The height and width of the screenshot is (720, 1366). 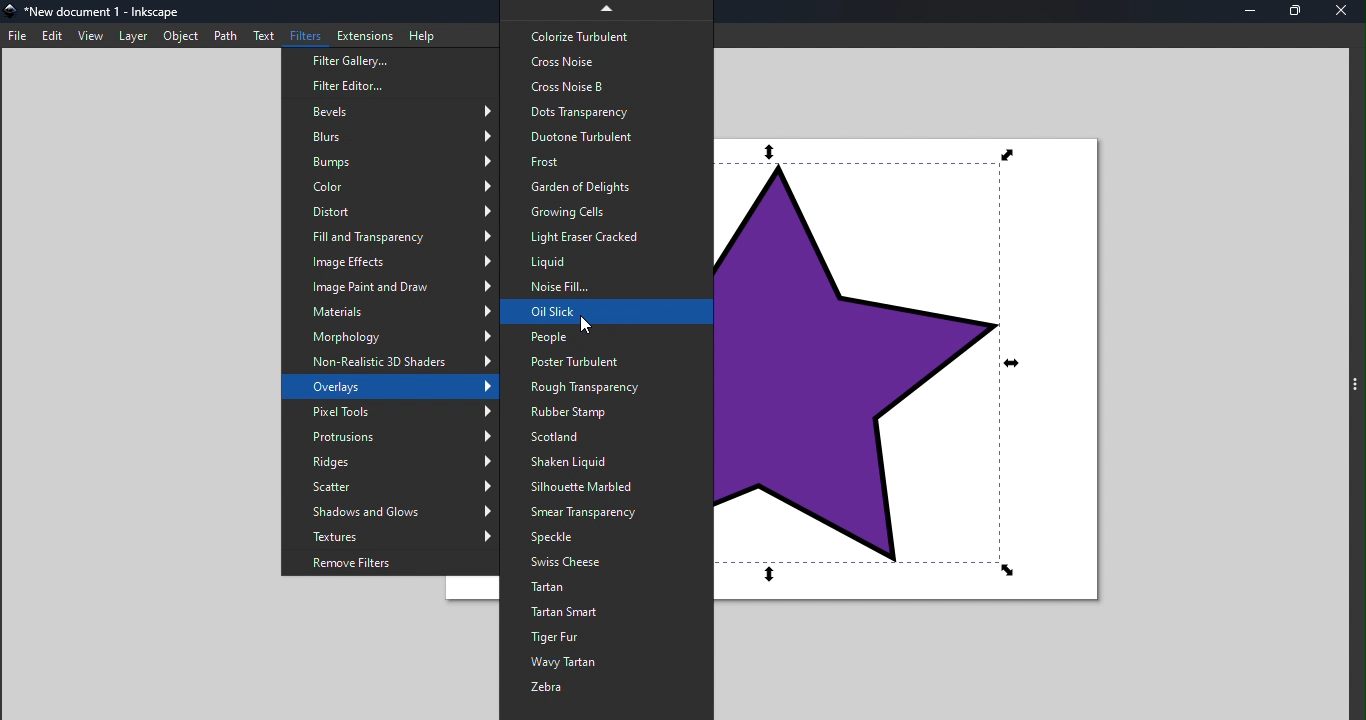 I want to click on Smear Transparency, so click(x=608, y=512).